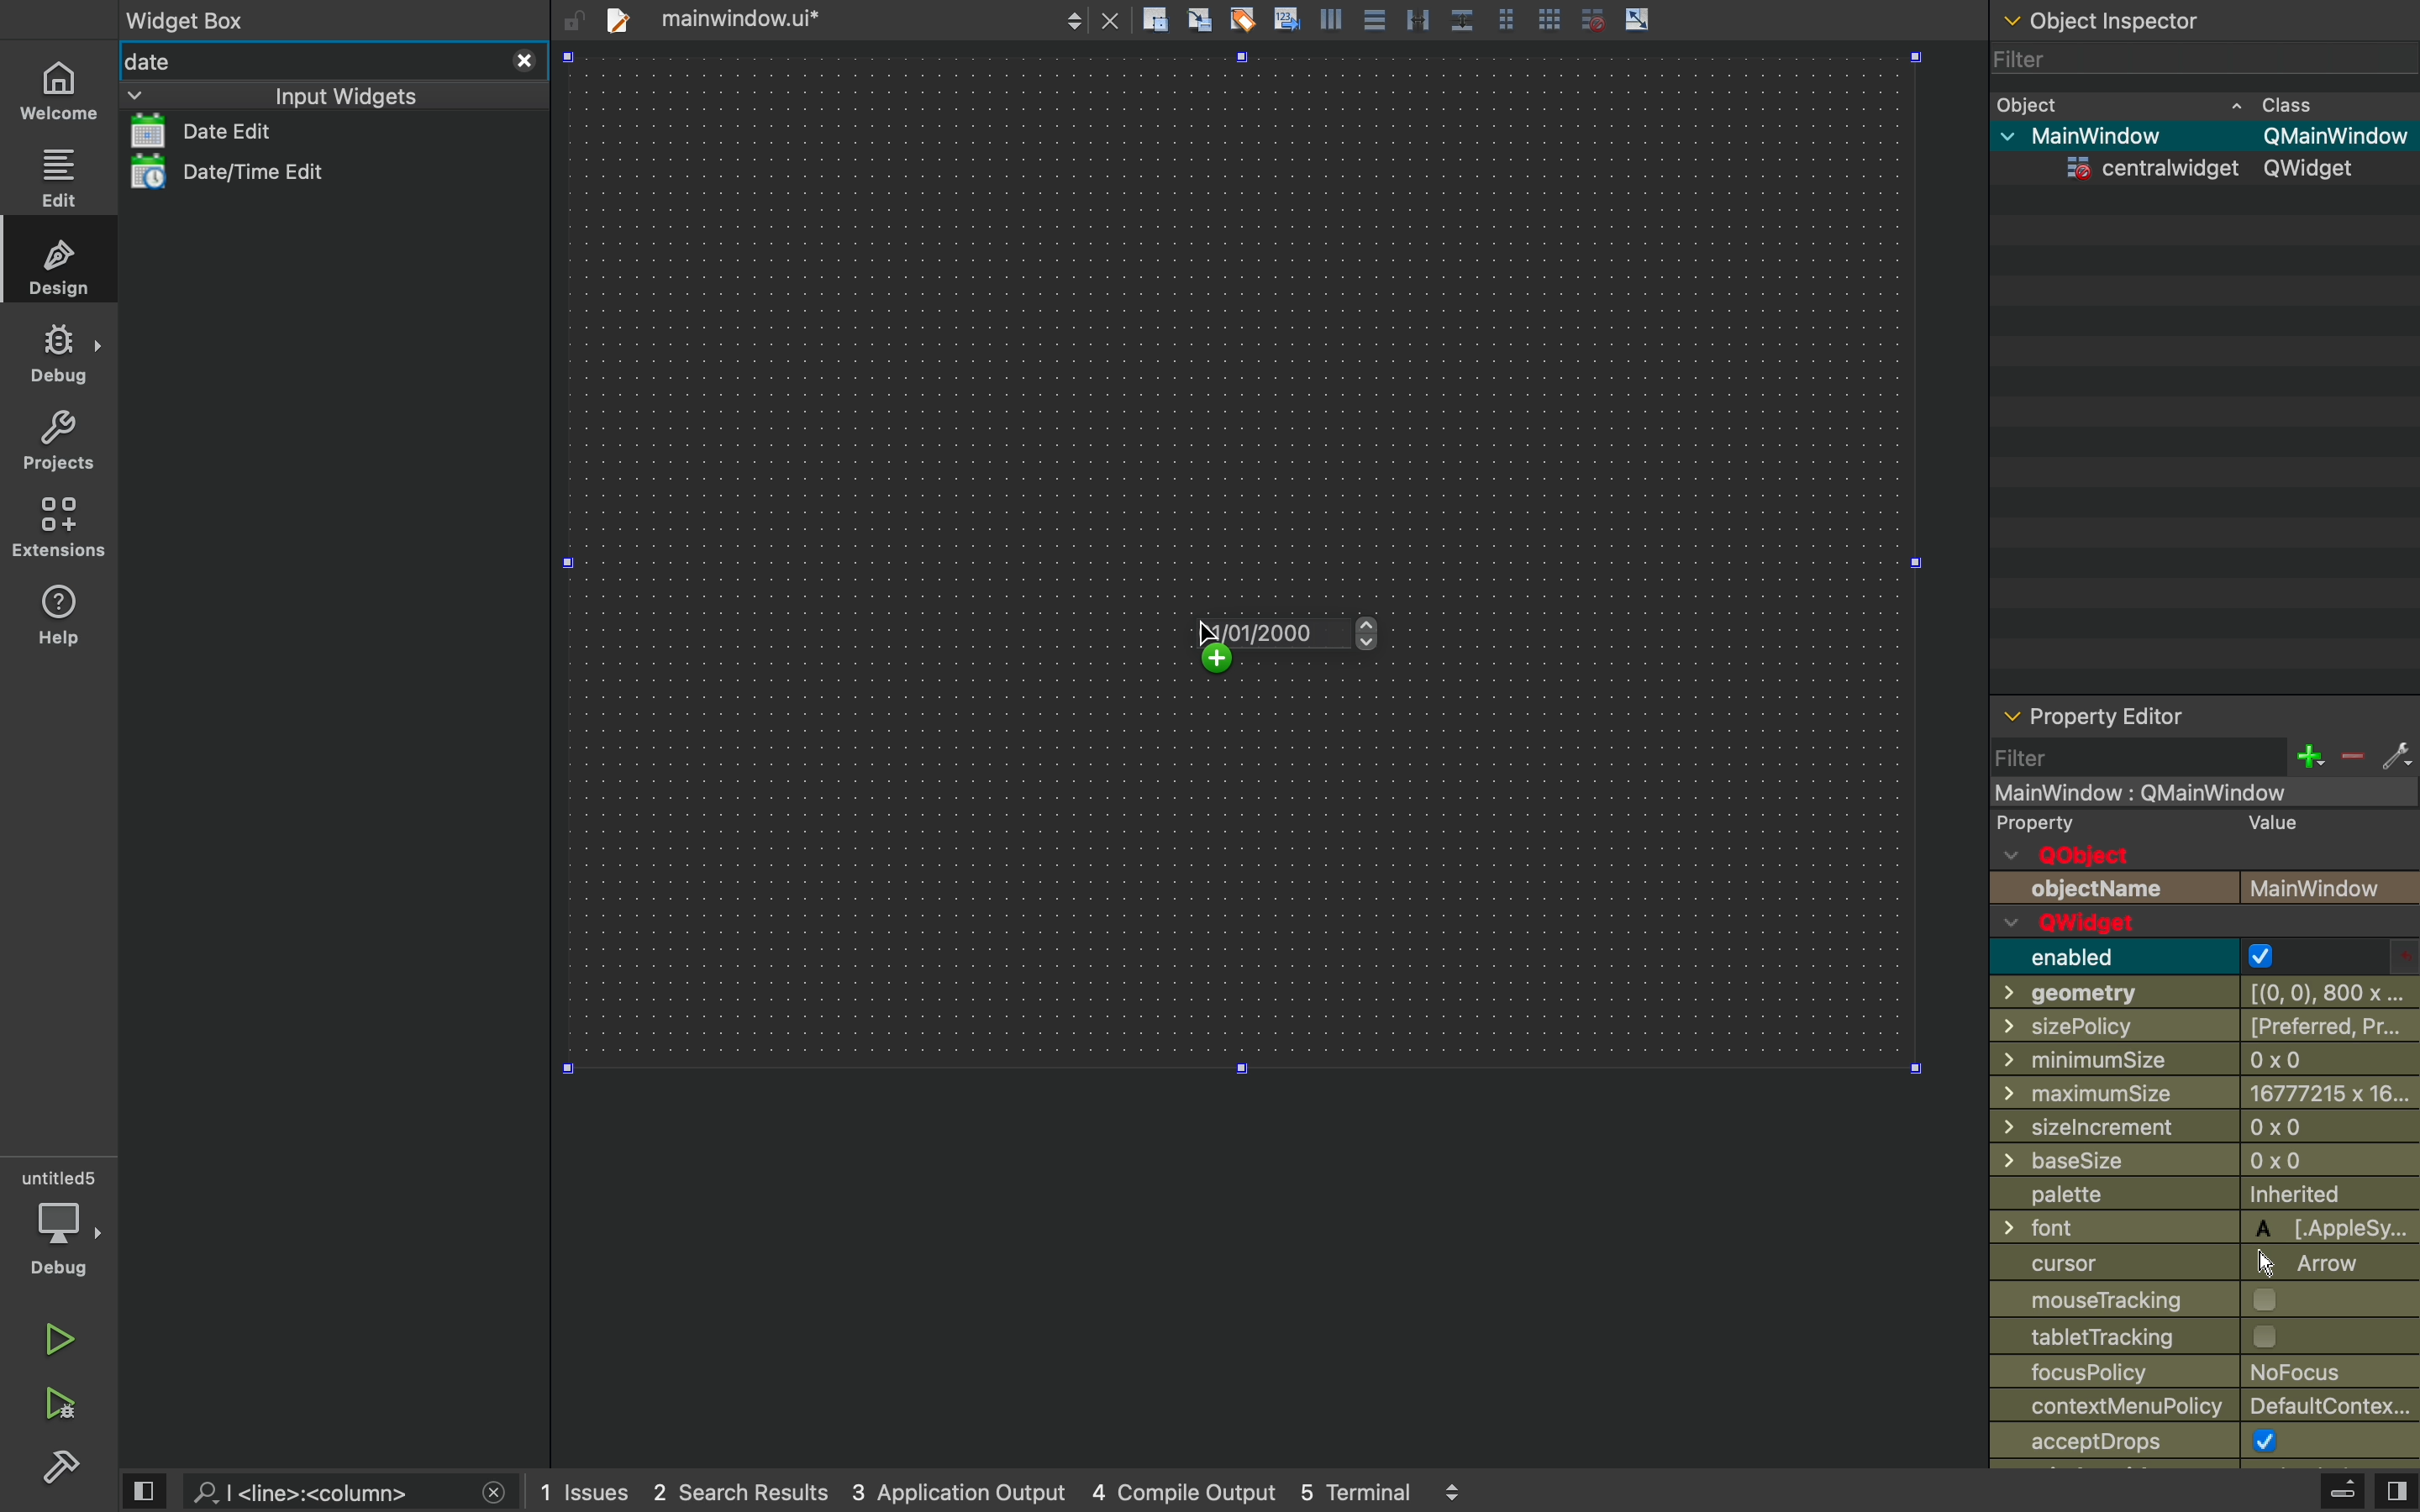 This screenshot has width=2420, height=1512. Describe the element at coordinates (2345, 1491) in the screenshot. I see `extrude` at that location.